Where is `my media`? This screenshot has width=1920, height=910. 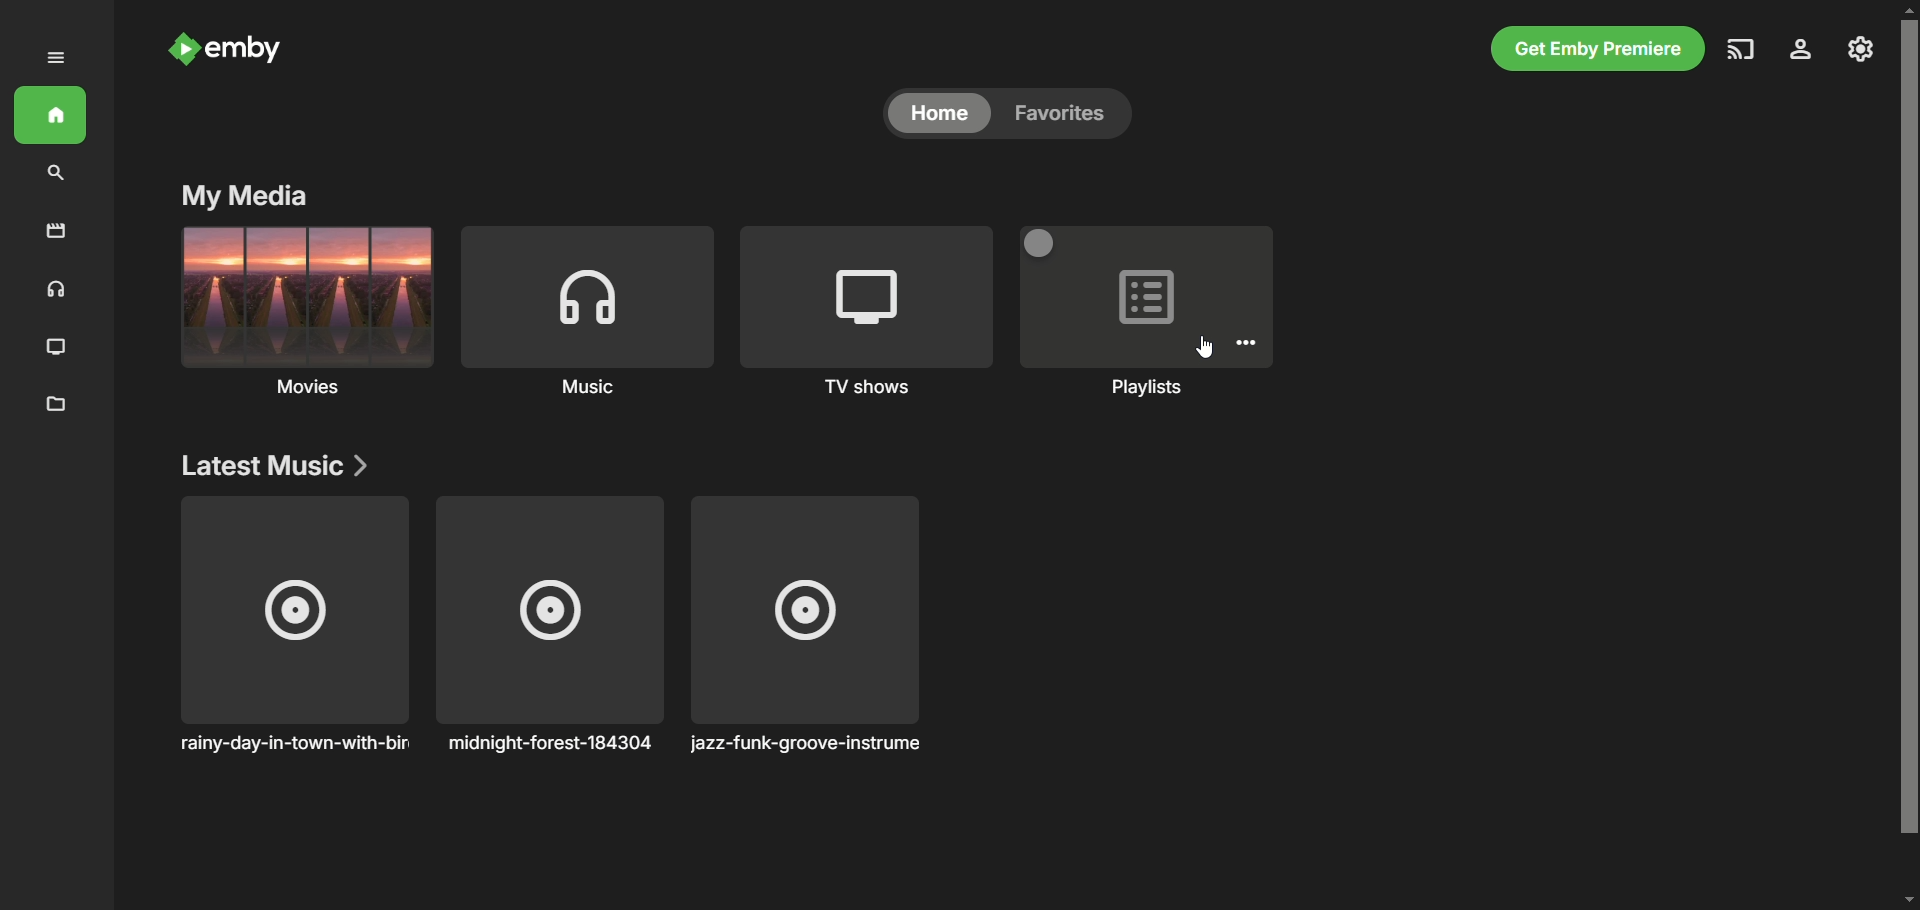
my media is located at coordinates (248, 197).